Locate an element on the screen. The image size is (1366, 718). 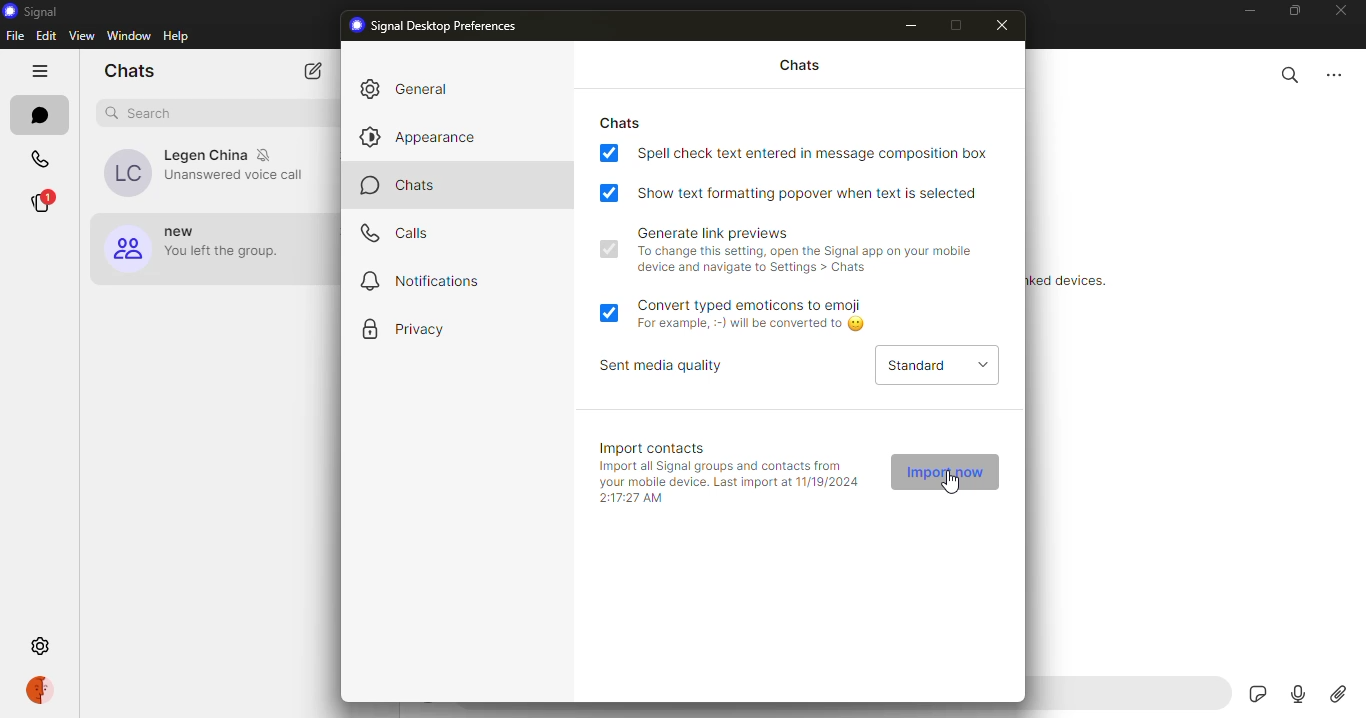
privacy is located at coordinates (426, 327).